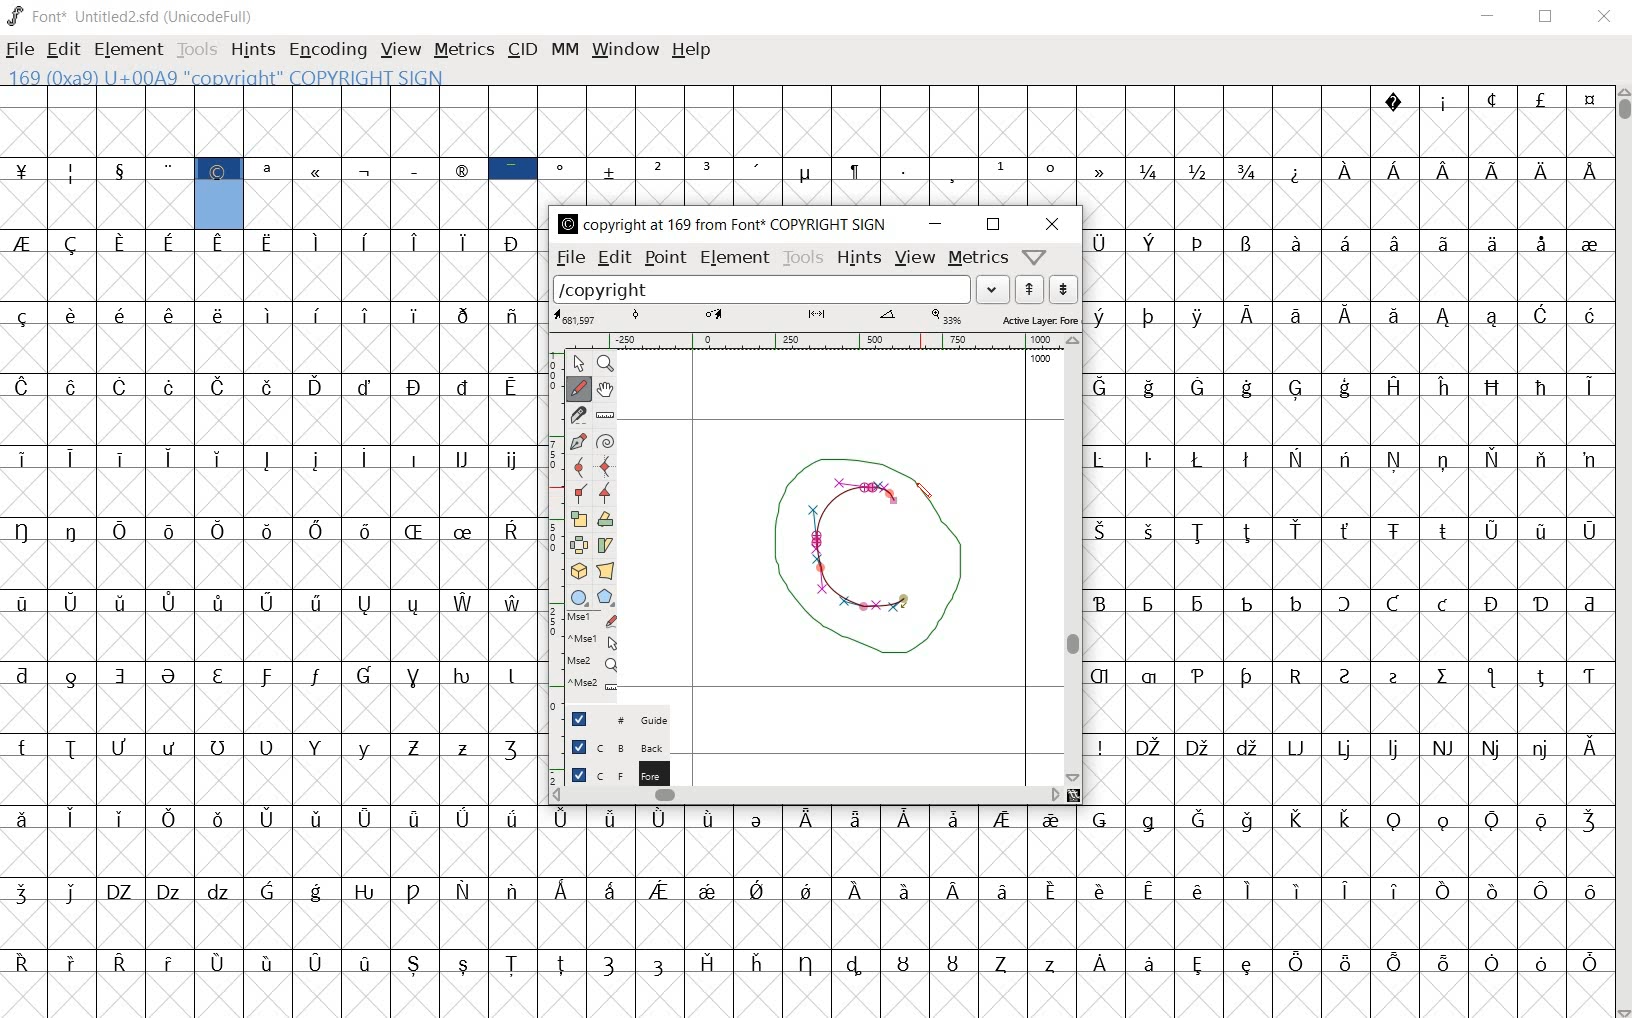 The width and height of the screenshot is (1632, 1018). Describe the element at coordinates (606, 441) in the screenshot. I see `change whether spiro is active or not` at that location.